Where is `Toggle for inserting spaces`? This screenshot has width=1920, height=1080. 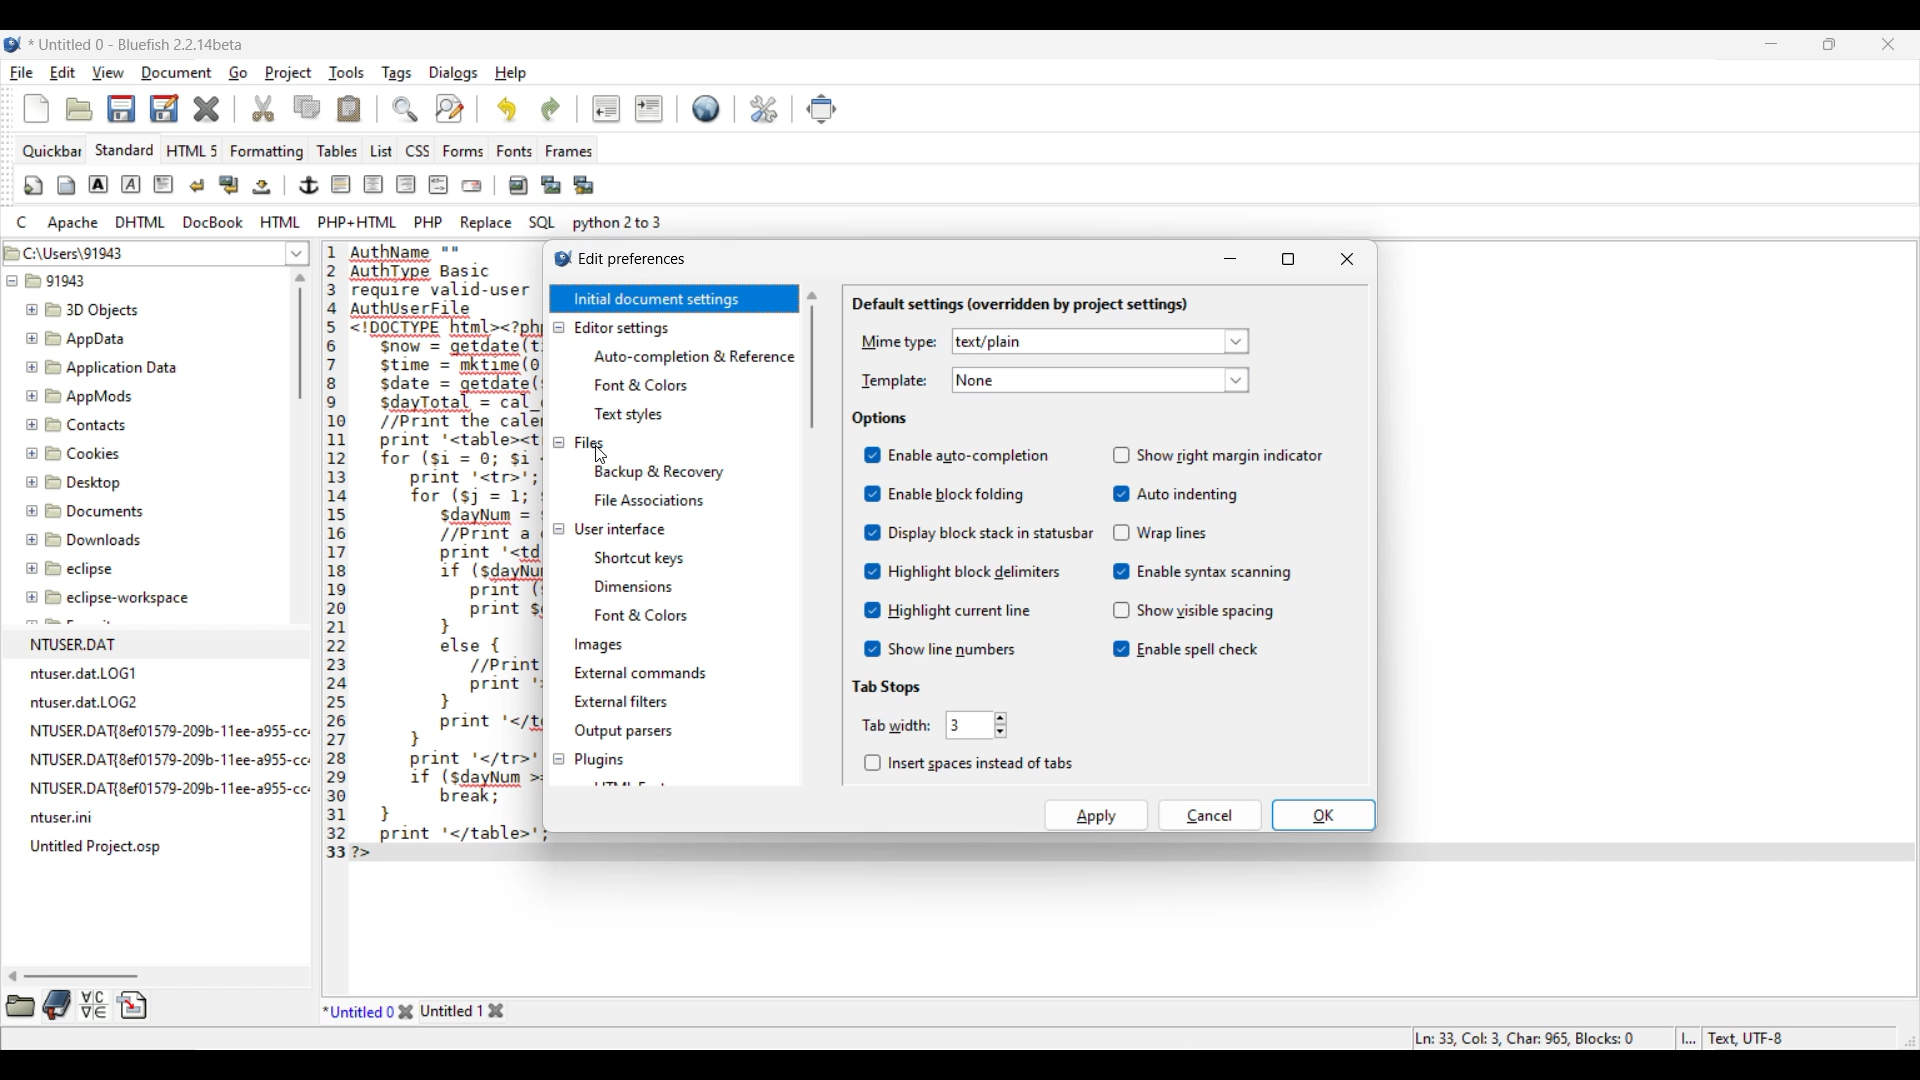
Toggle for inserting spaces is located at coordinates (968, 763).